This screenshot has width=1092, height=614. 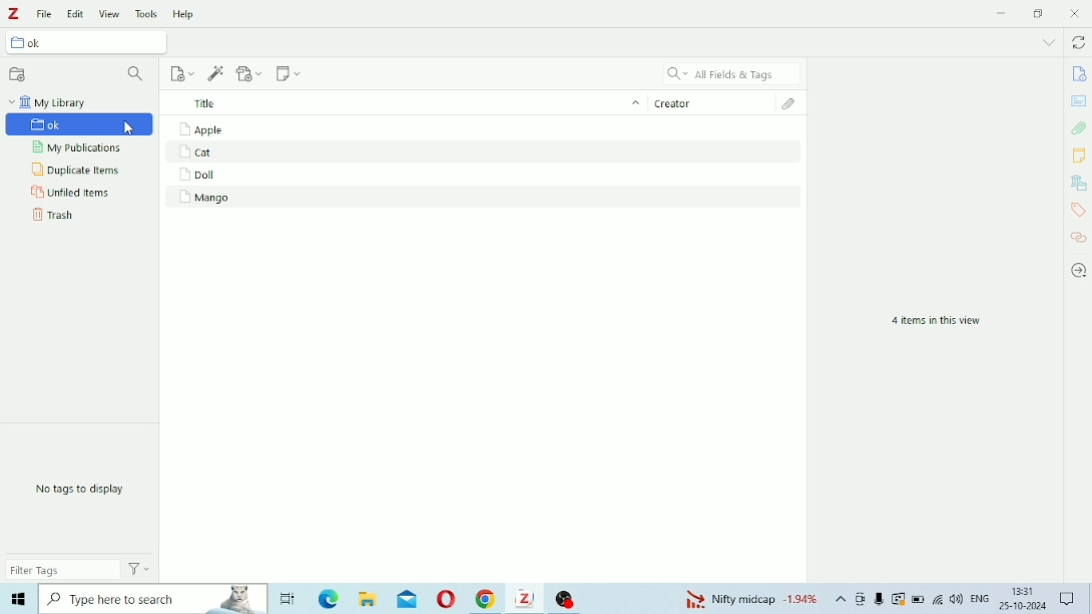 What do you see at coordinates (125, 127) in the screenshot?
I see `Cursor` at bounding box center [125, 127].